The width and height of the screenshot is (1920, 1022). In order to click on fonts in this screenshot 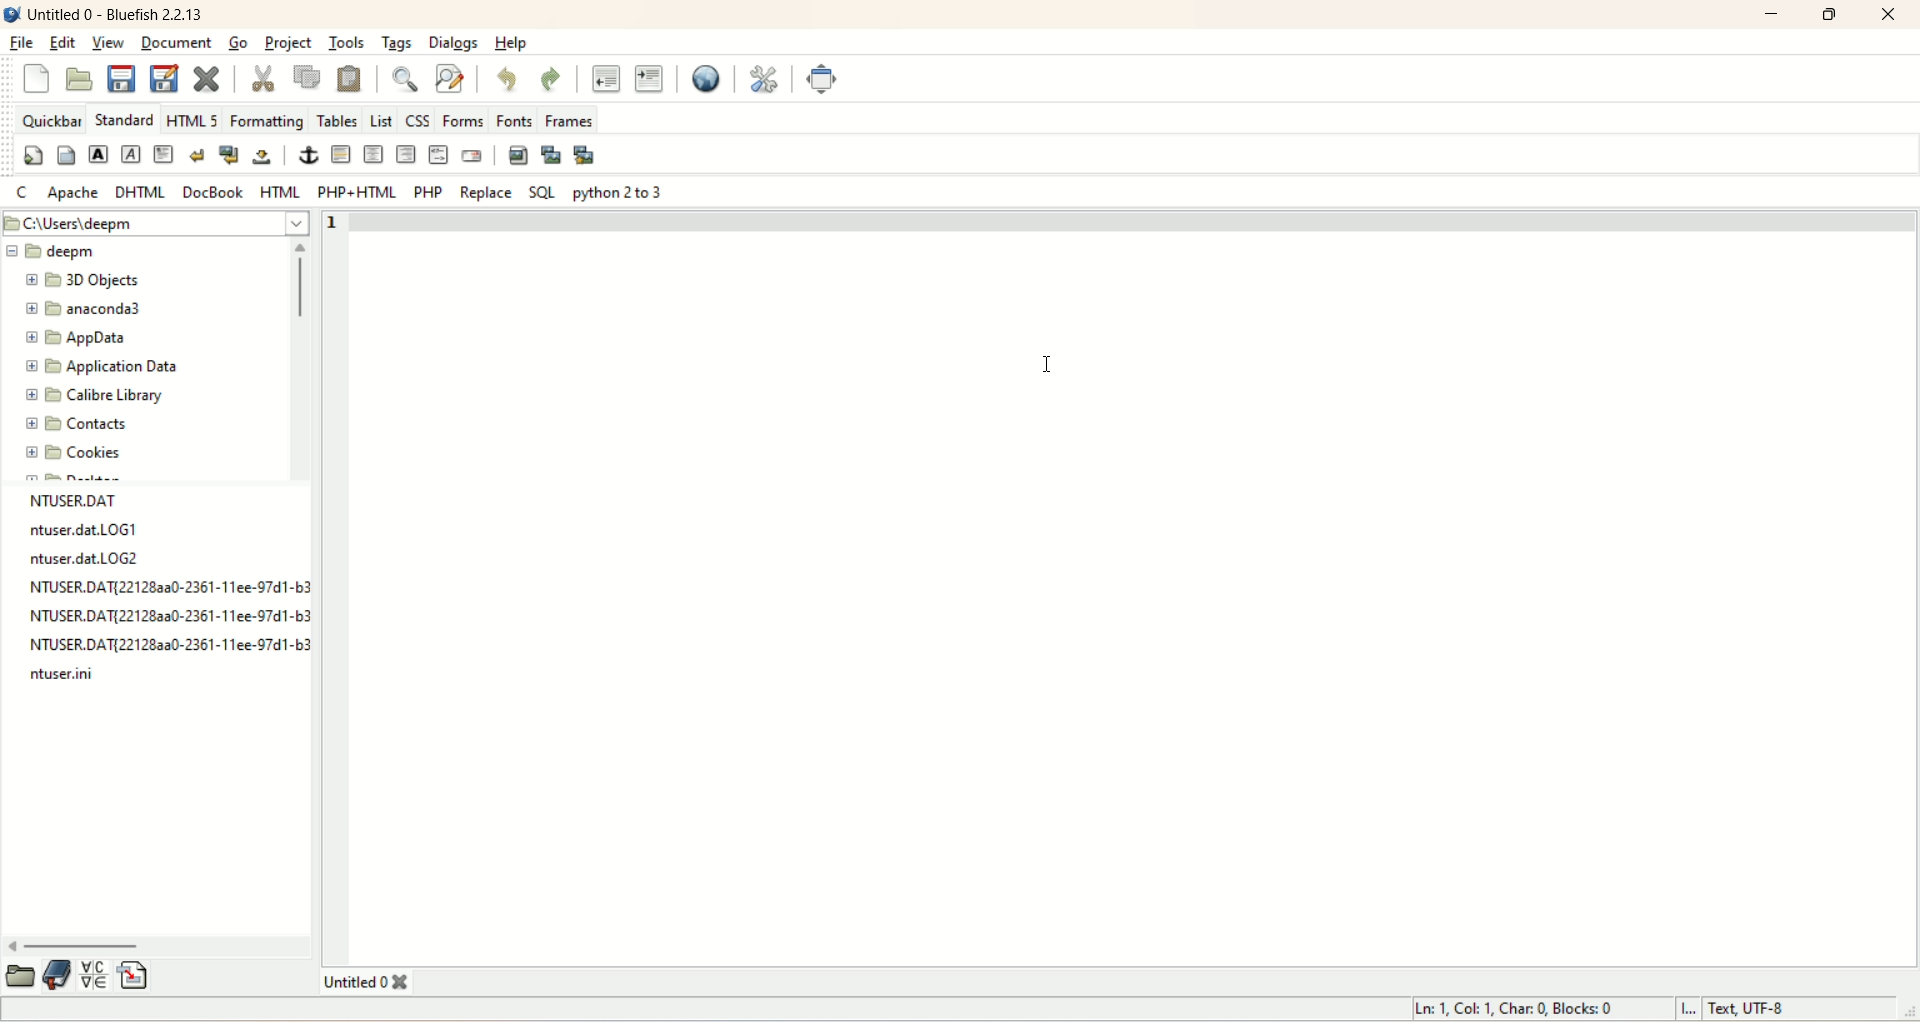, I will do `click(514, 118)`.